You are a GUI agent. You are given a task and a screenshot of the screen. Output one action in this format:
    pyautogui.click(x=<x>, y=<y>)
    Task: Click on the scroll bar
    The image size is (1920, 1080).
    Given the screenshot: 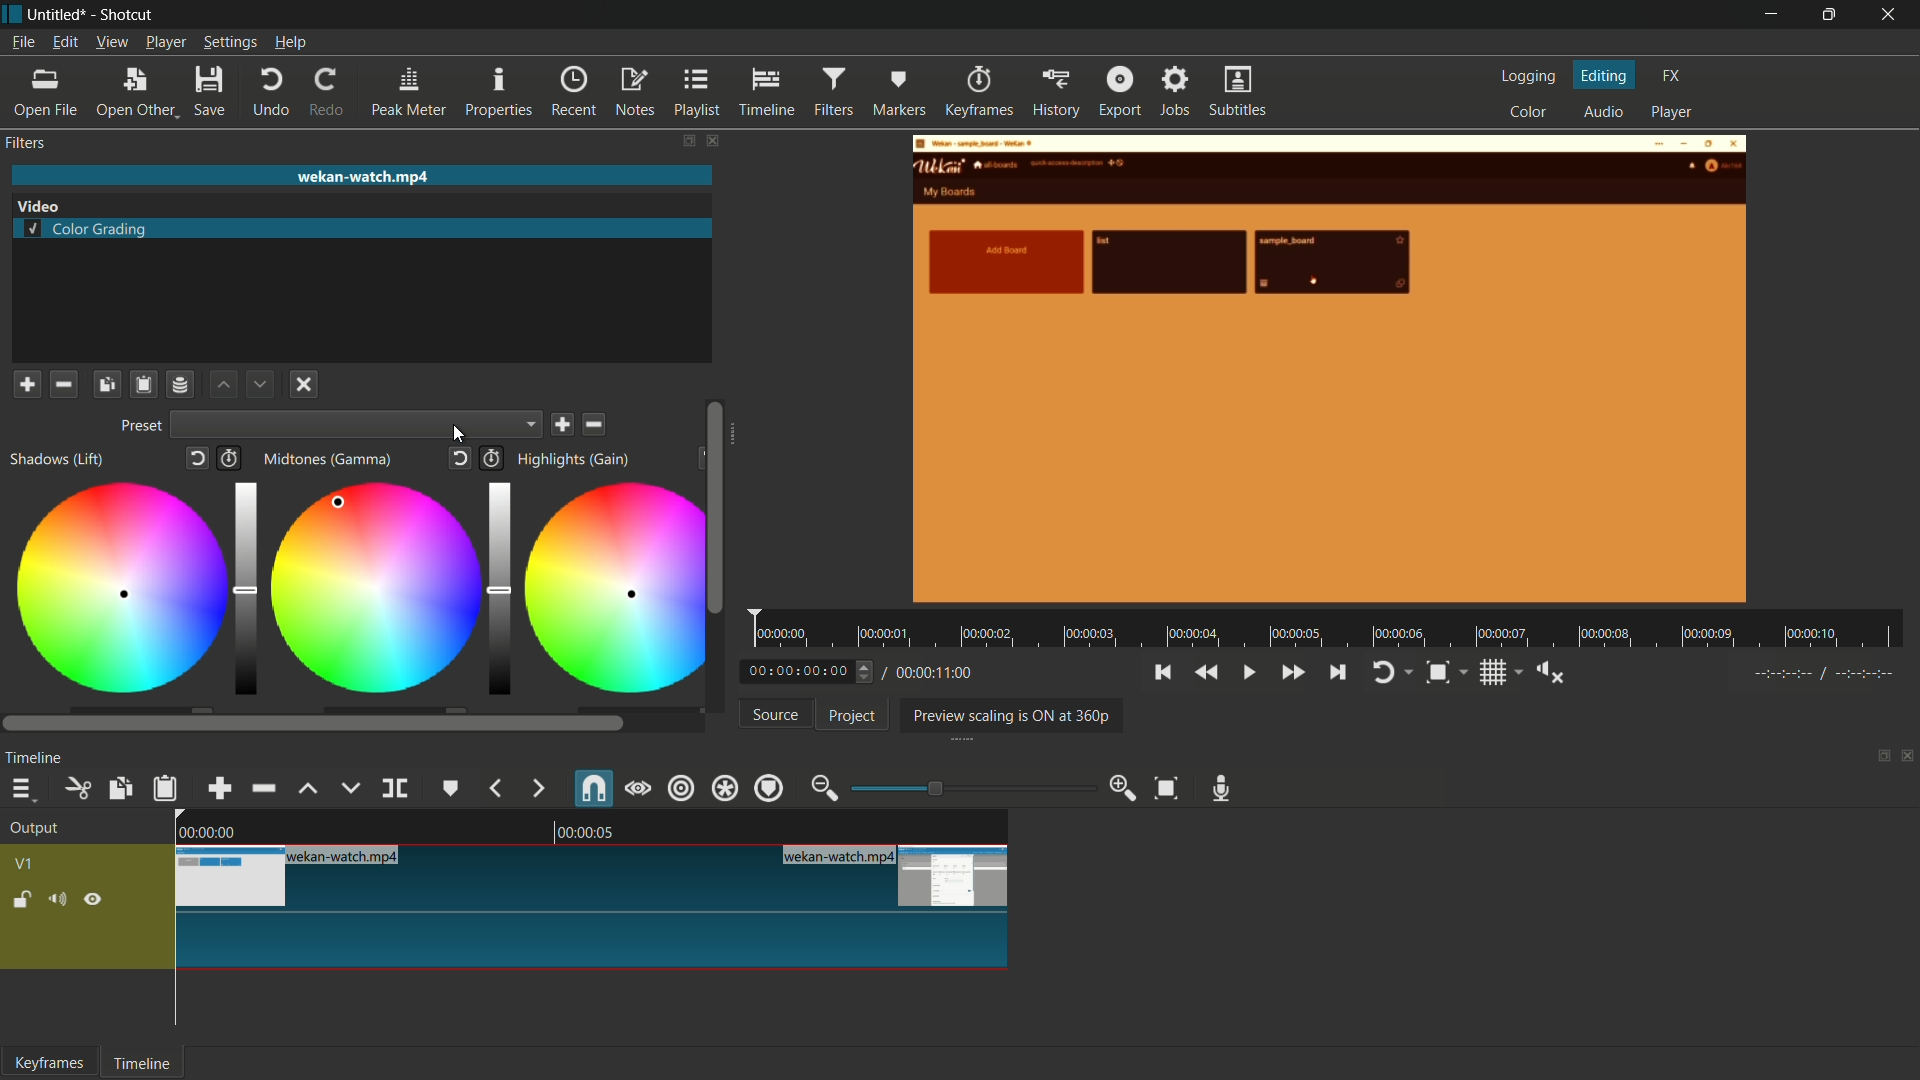 What is the action you would take?
    pyautogui.click(x=713, y=507)
    